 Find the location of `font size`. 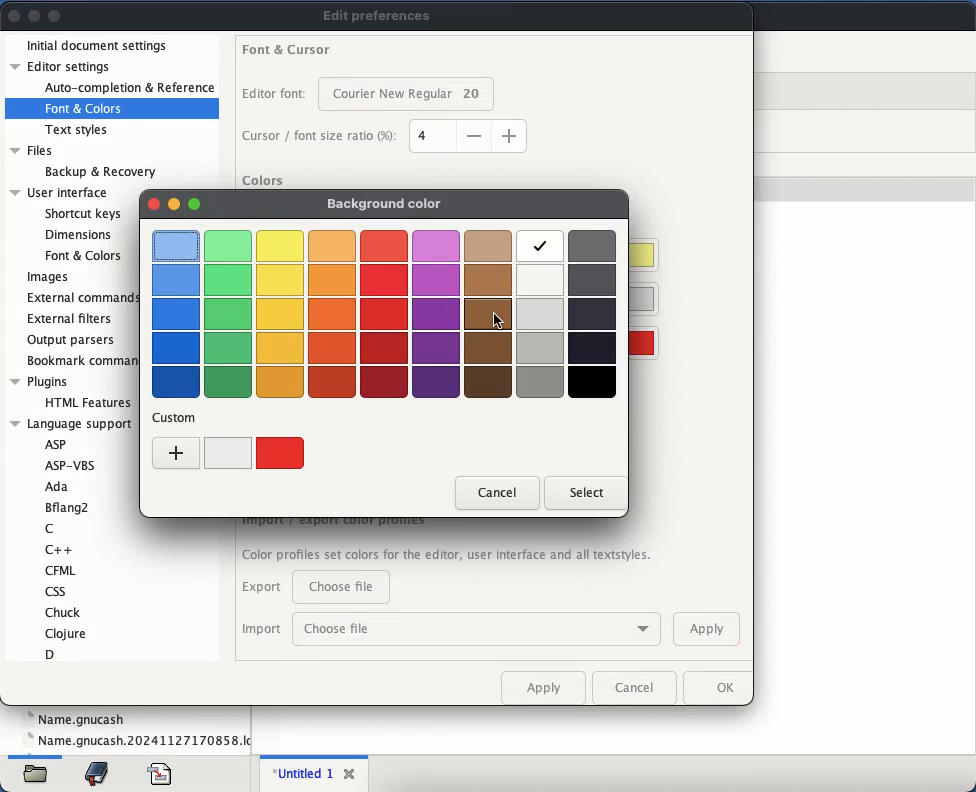

font size is located at coordinates (410, 96).